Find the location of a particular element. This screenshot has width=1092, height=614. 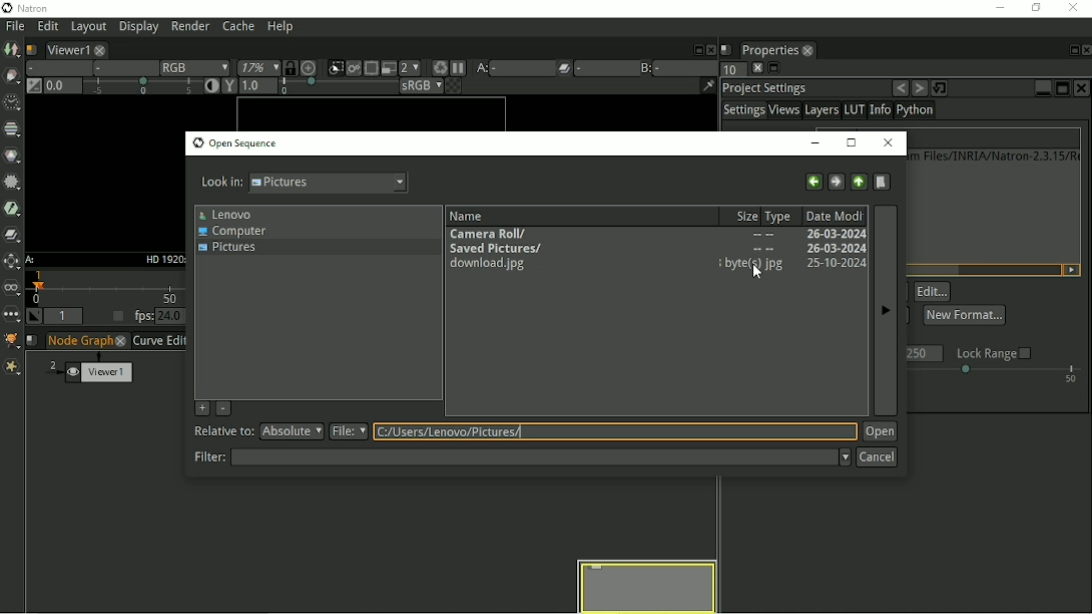

Scale down render is located at coordinates (409, 67).